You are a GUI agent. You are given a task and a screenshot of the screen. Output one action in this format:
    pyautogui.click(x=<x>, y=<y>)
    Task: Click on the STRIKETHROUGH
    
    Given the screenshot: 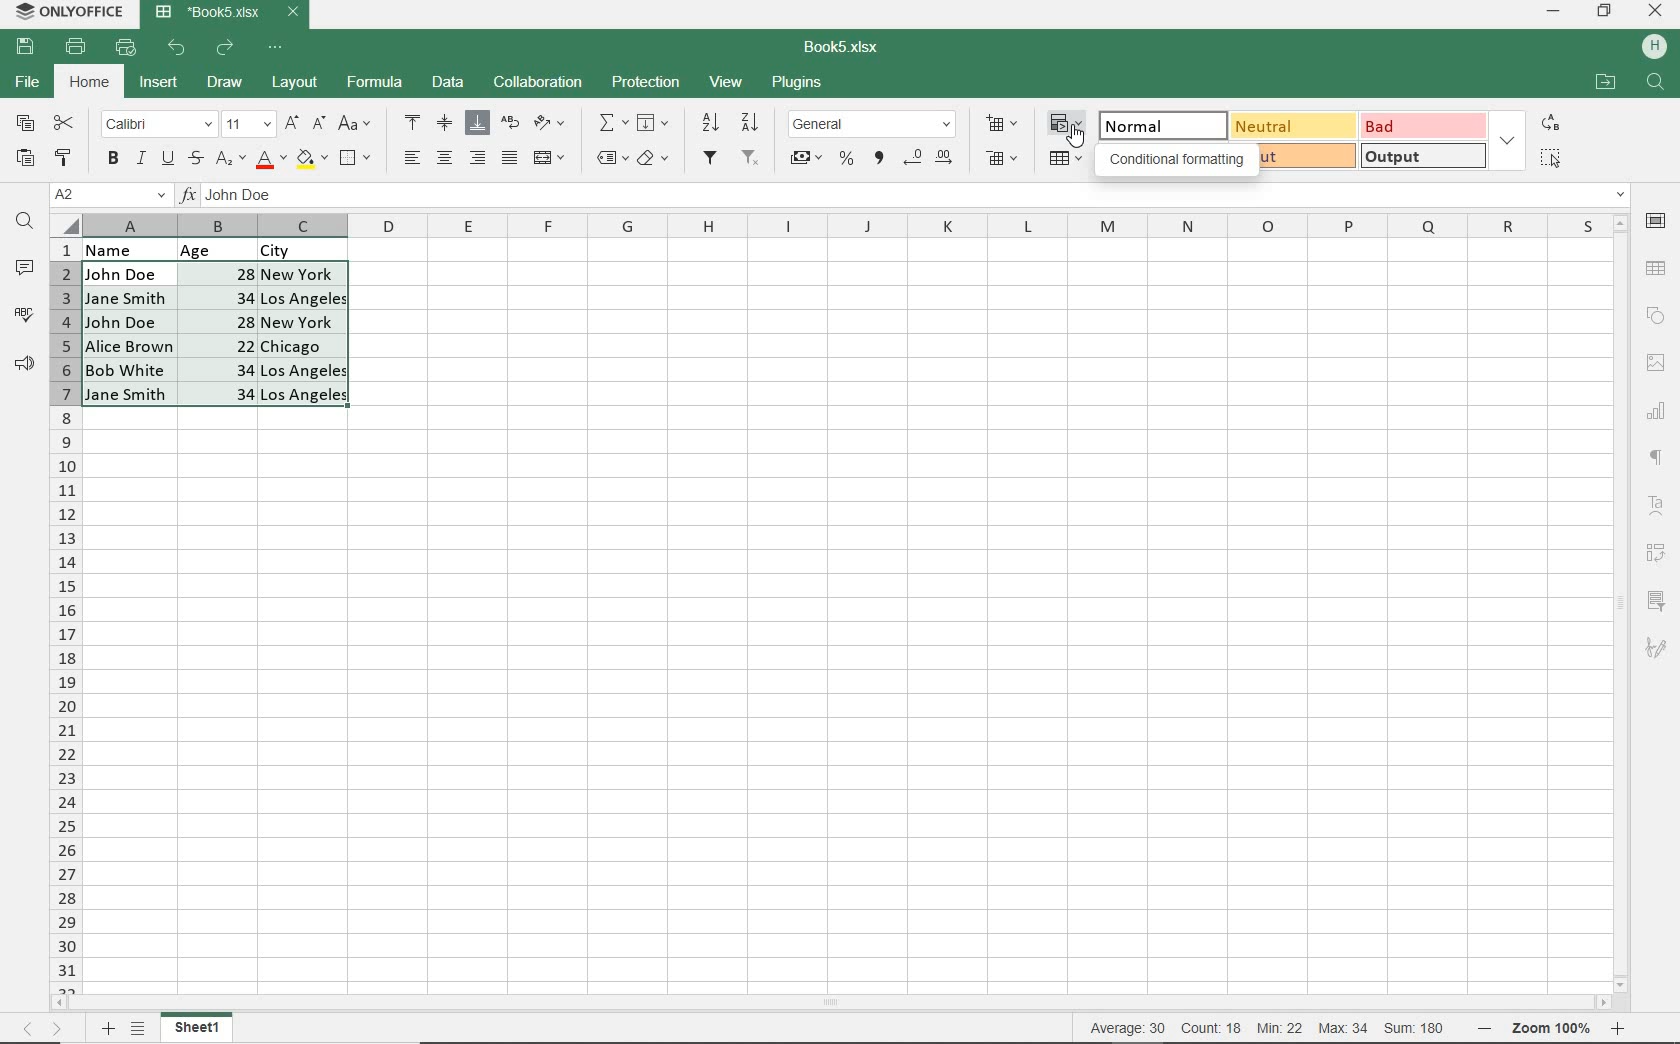 What is the action you would take?
    pyautogui.click(x=194, y=158)
    